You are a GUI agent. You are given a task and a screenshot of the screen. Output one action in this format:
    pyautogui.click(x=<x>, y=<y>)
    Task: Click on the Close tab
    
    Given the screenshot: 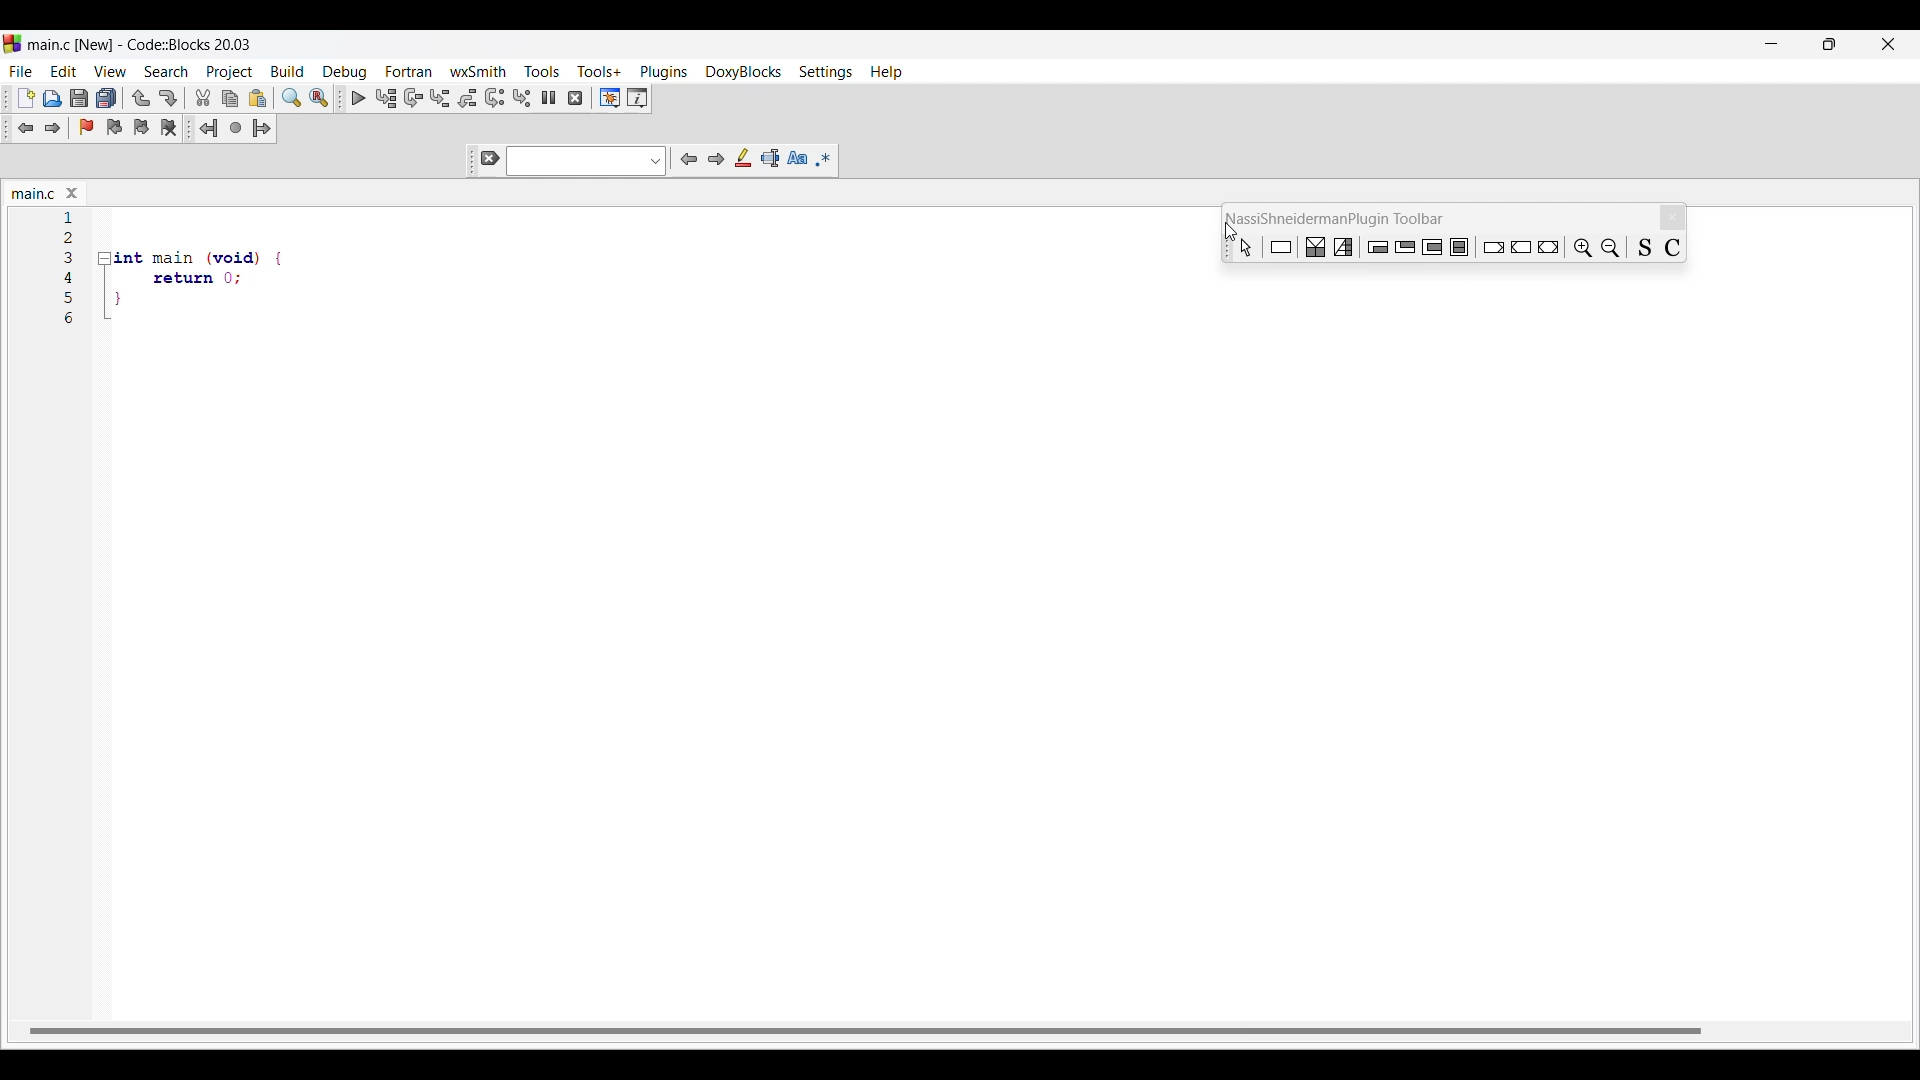 What is the action you would take?
    pyautogui.click(x=72, y=193)
    